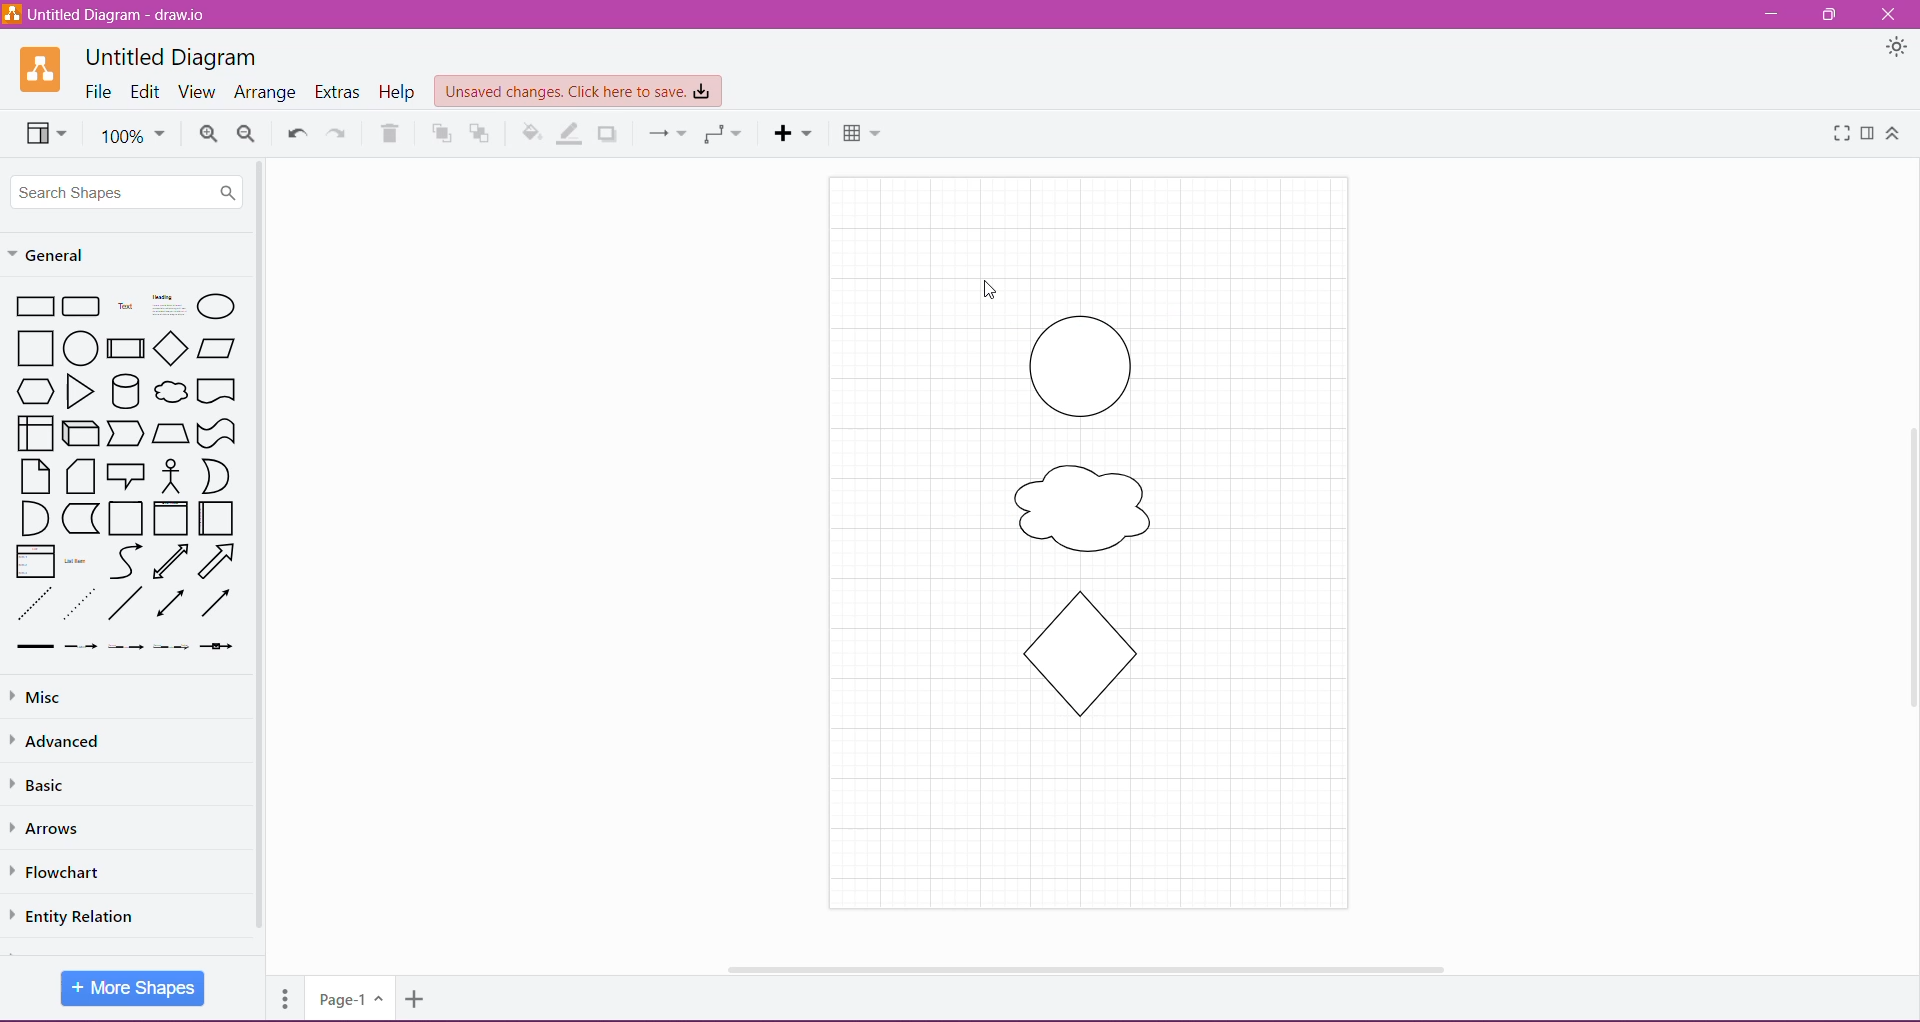  Describe the element at coordinates (974, 277) in the screenshot. I see `Cursor` at that location.